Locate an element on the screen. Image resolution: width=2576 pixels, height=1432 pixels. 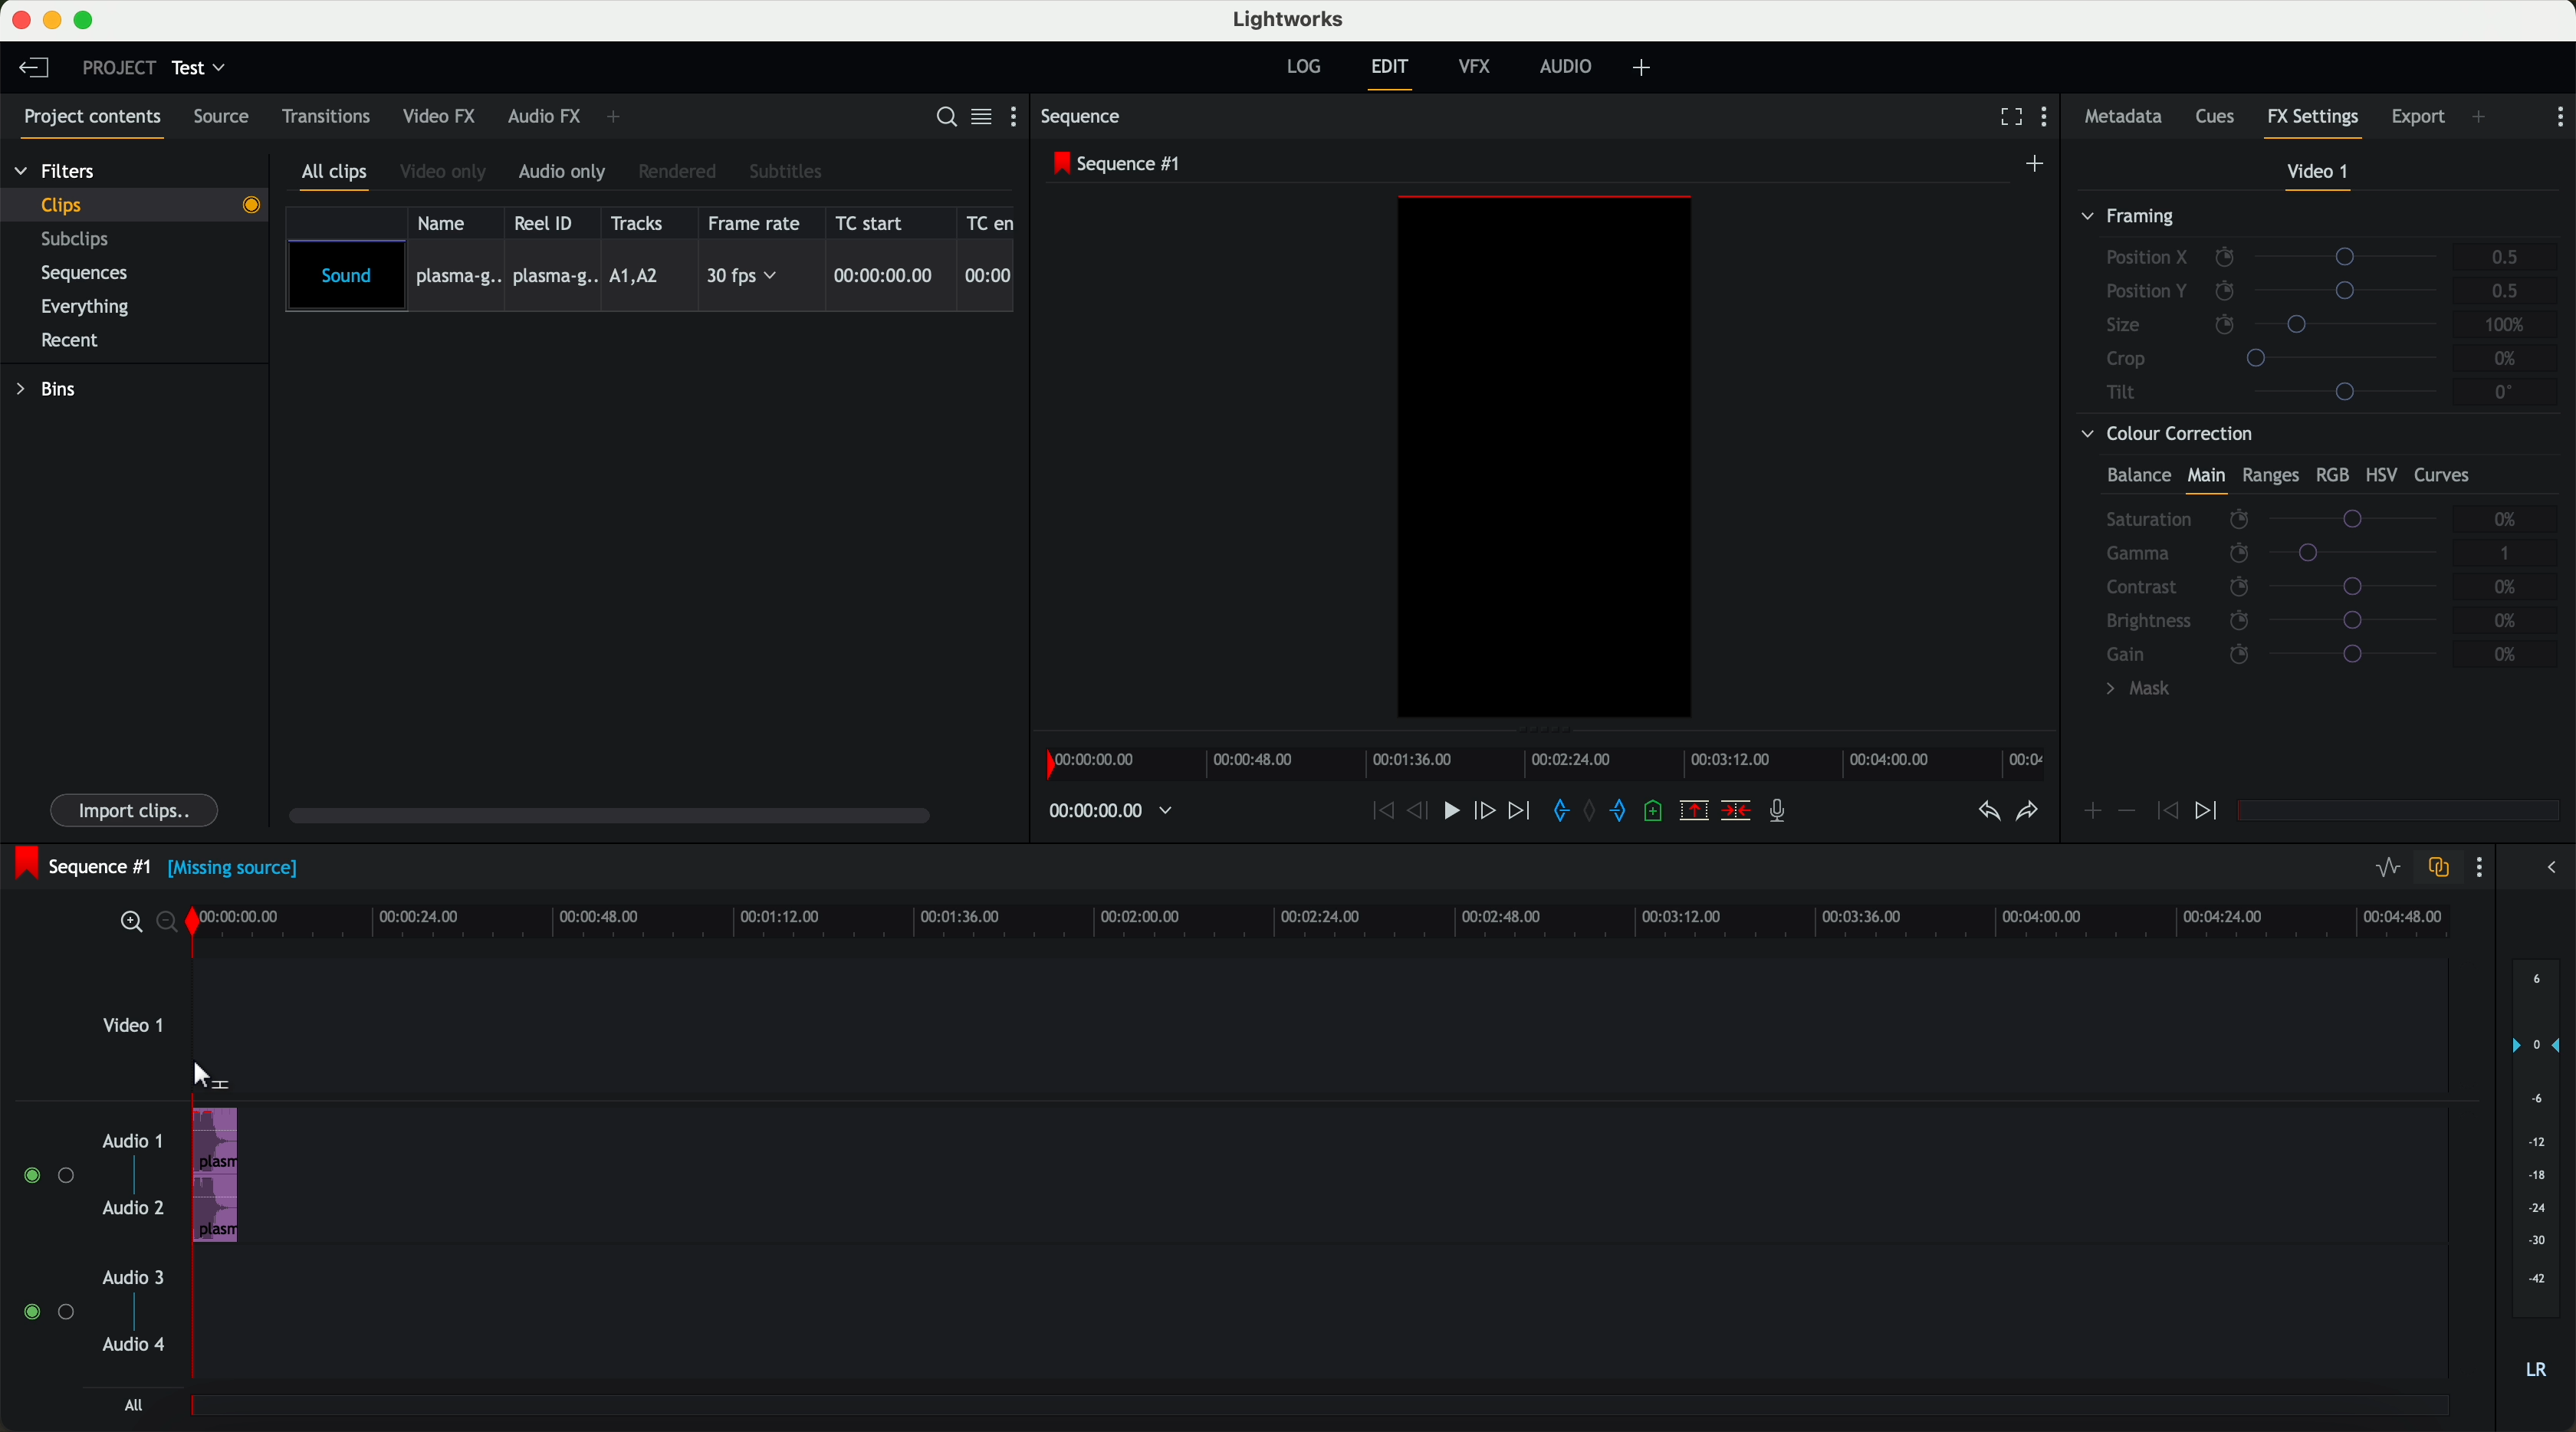
record a voice over is located at coordinates (1783, 814).